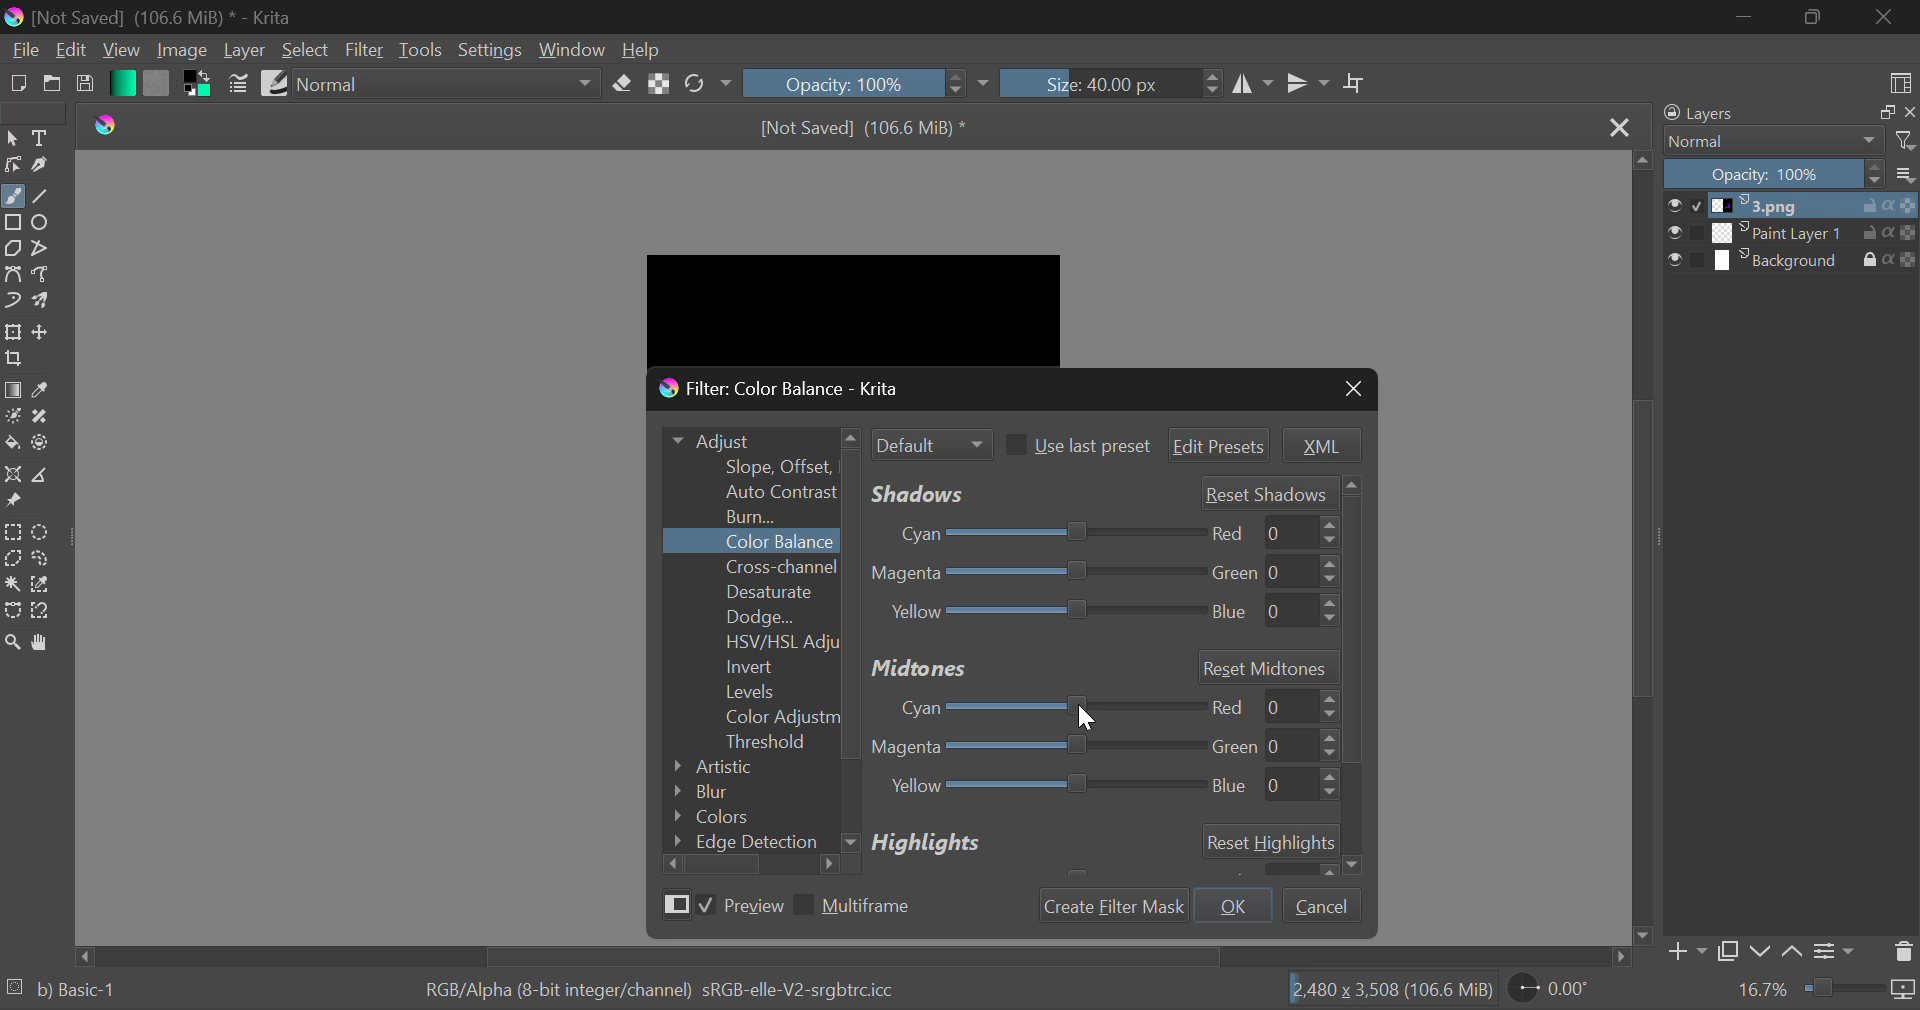 The width and height of the screenshot is (1920, 1010). I want to click on Add Layer, so click(1688, 951).